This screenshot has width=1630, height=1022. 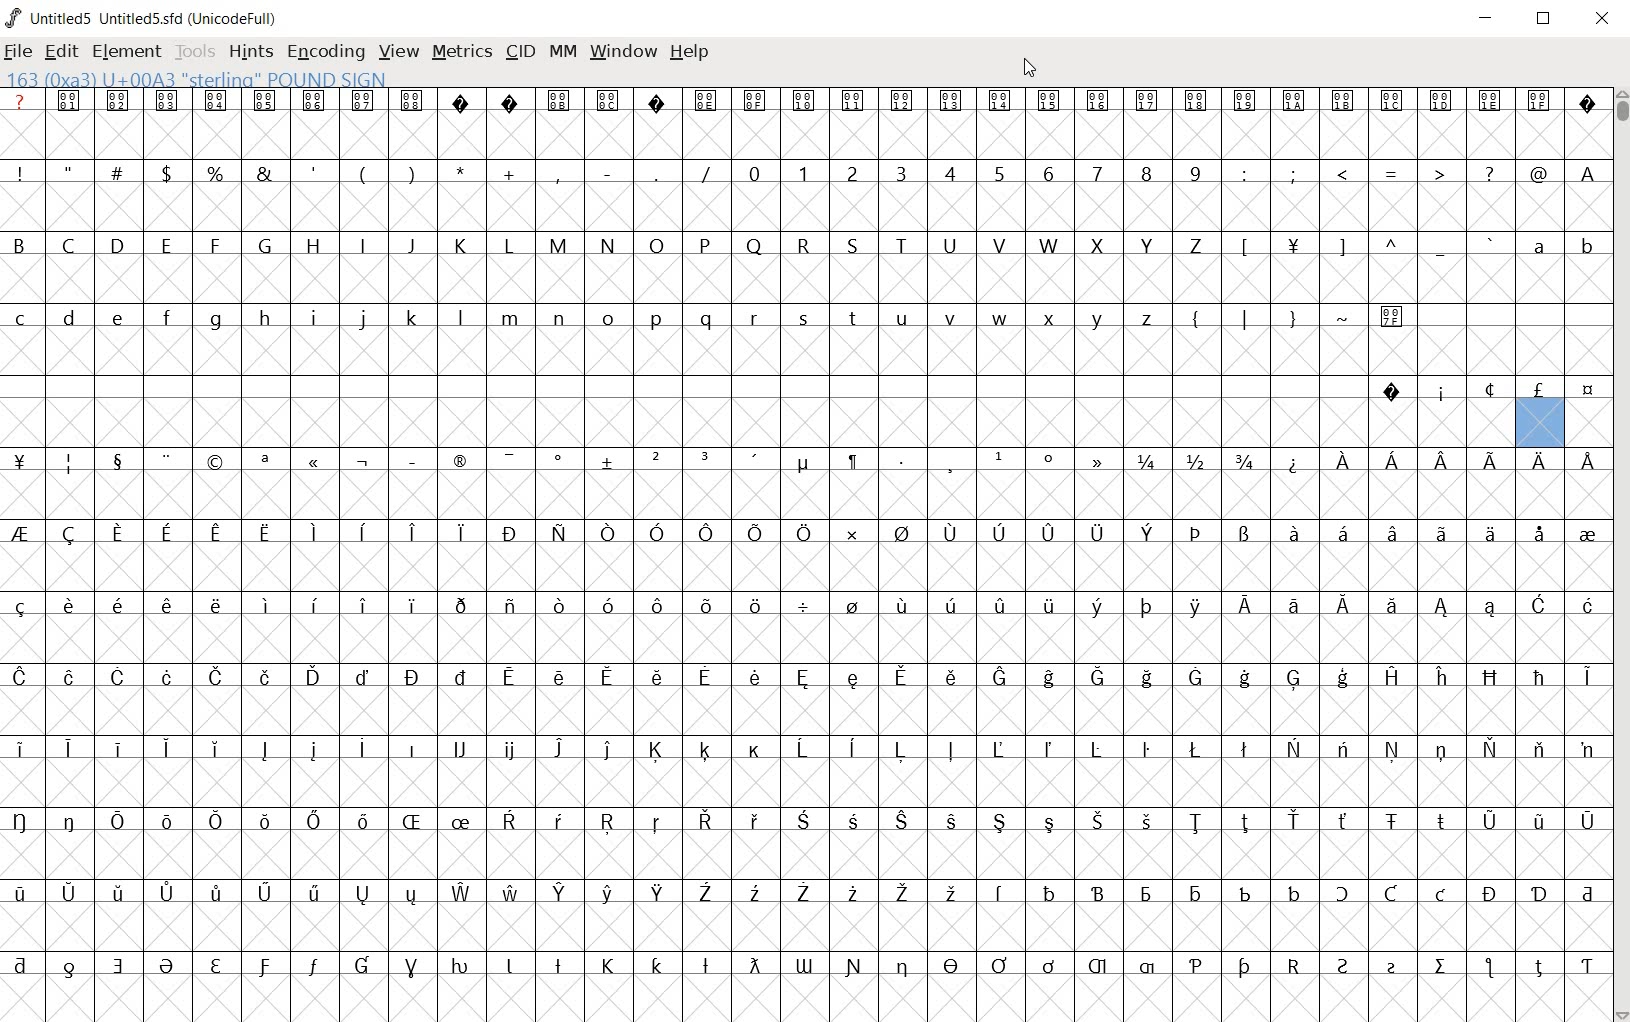 I want to click on Symbol, so click(x=1048, y=966).